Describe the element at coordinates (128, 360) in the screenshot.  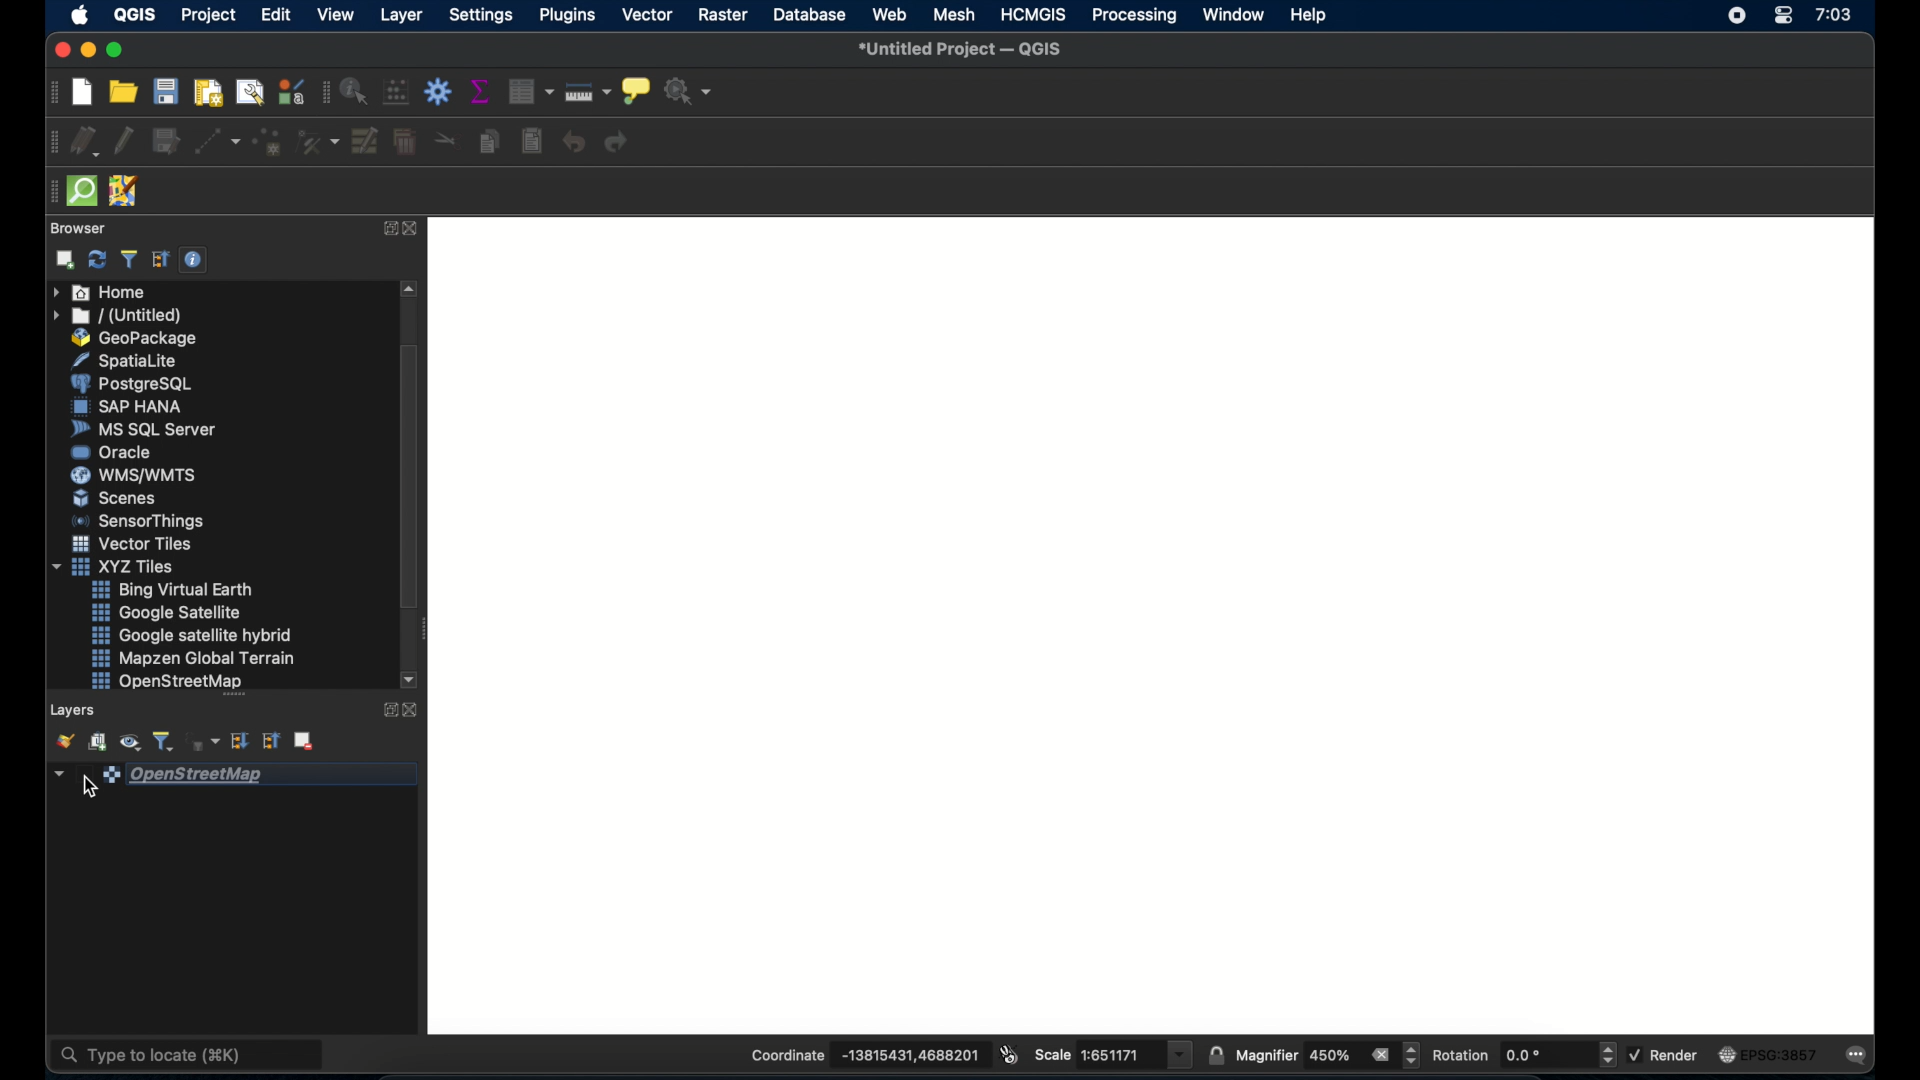
I see `spatiallite` at that location.